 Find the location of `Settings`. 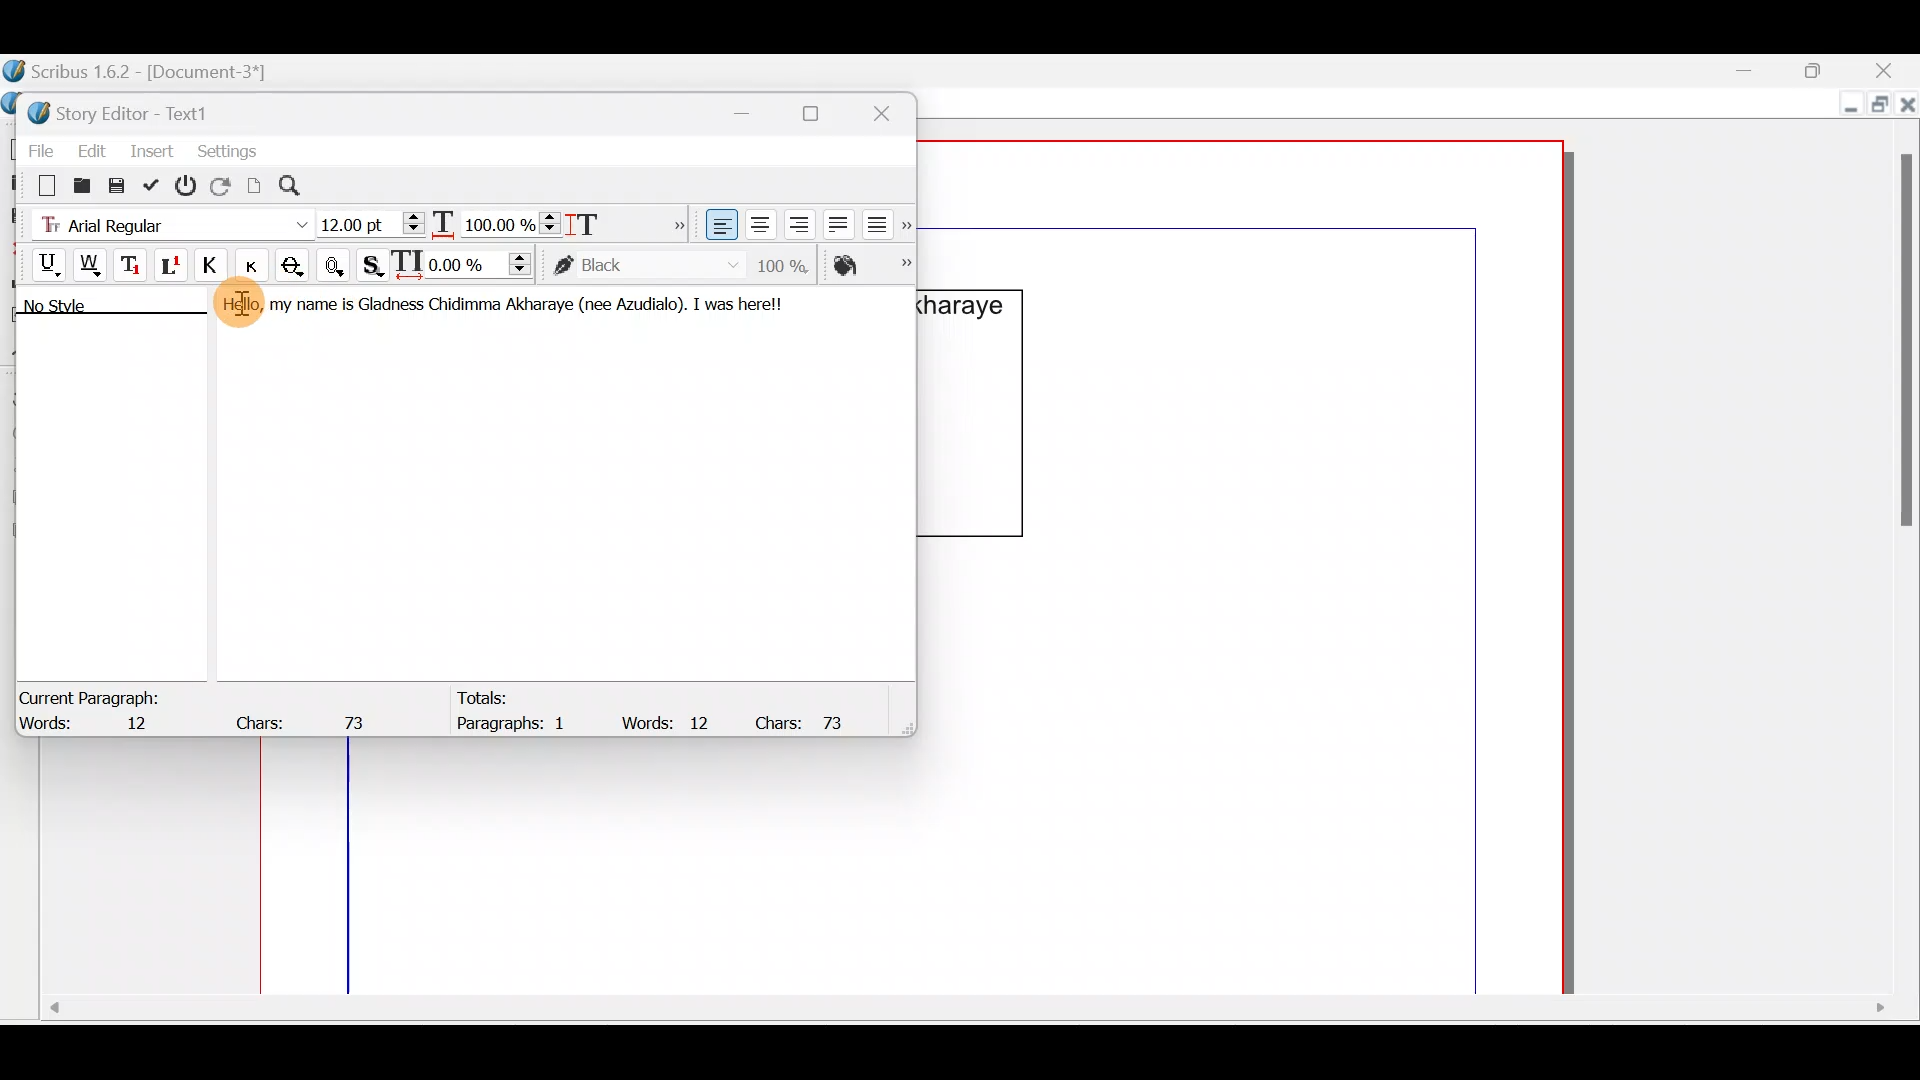

Settings is located at coordinates (227, 149).